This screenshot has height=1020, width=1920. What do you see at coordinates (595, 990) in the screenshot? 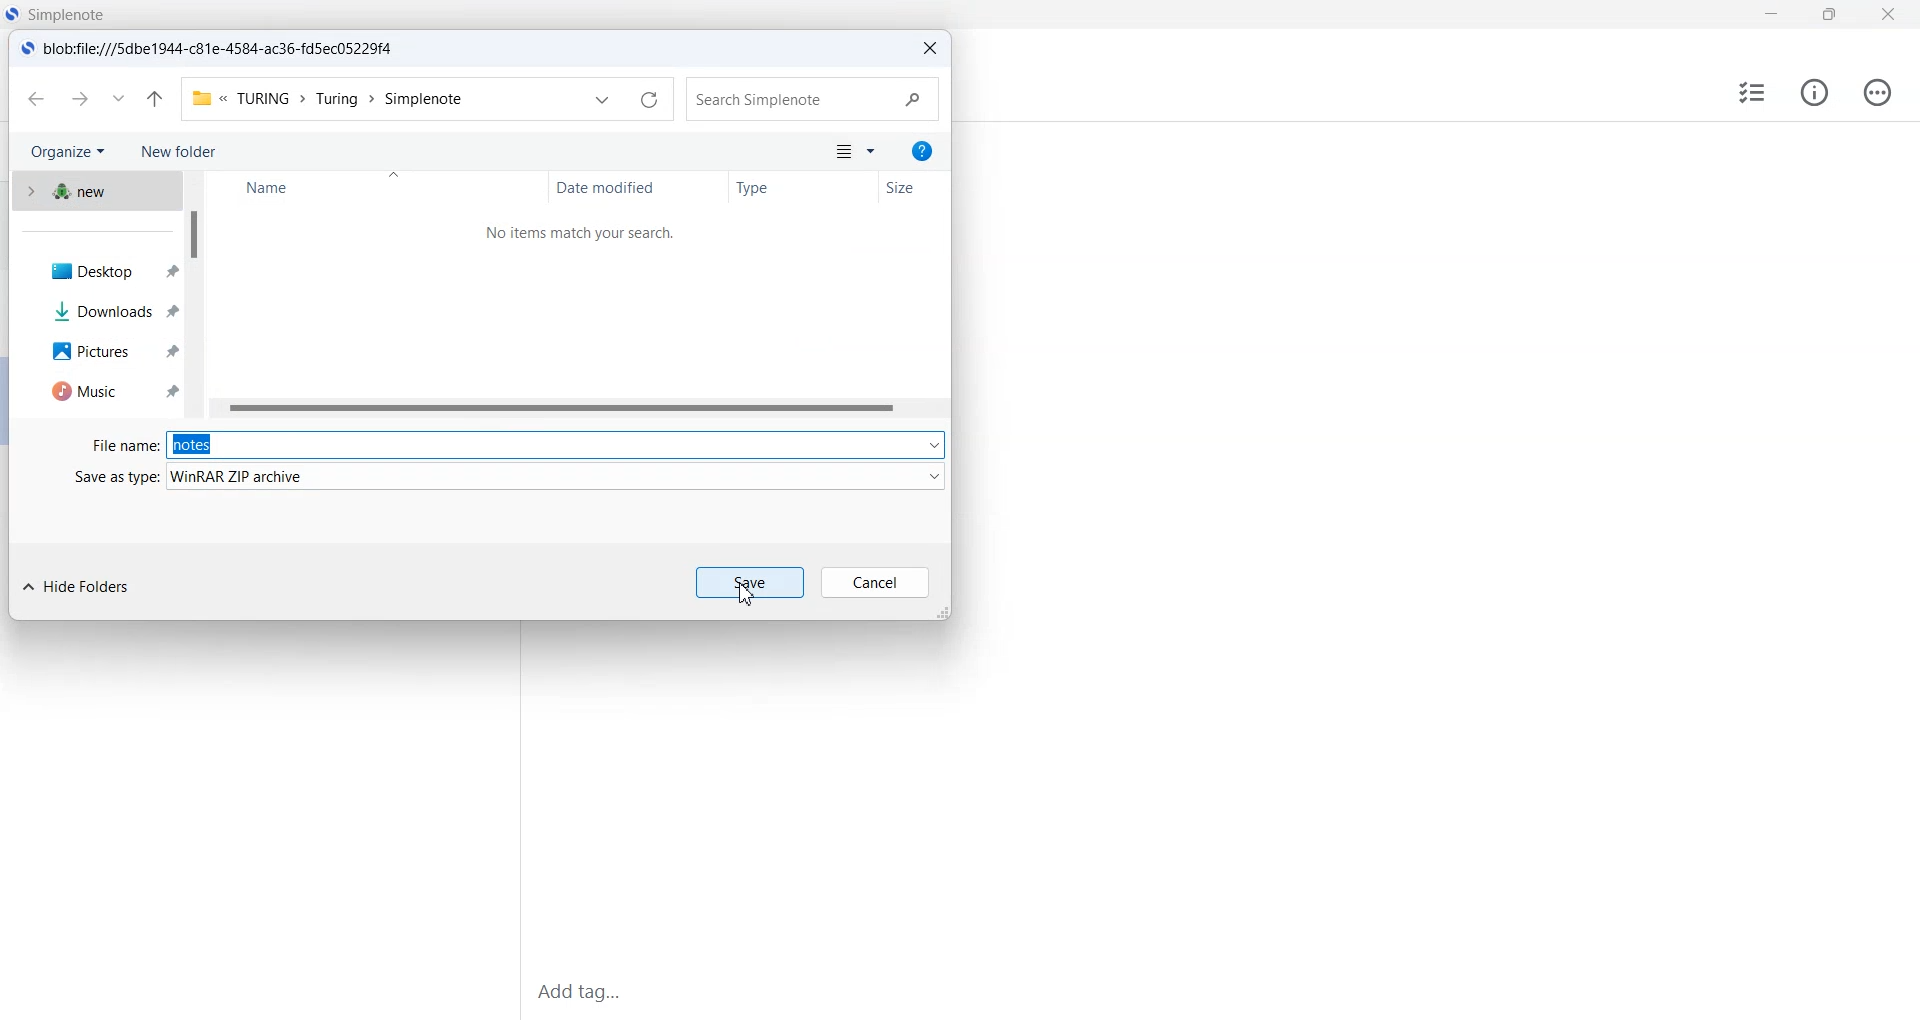
I see `Add tag...` at bounding box center [595, 990].